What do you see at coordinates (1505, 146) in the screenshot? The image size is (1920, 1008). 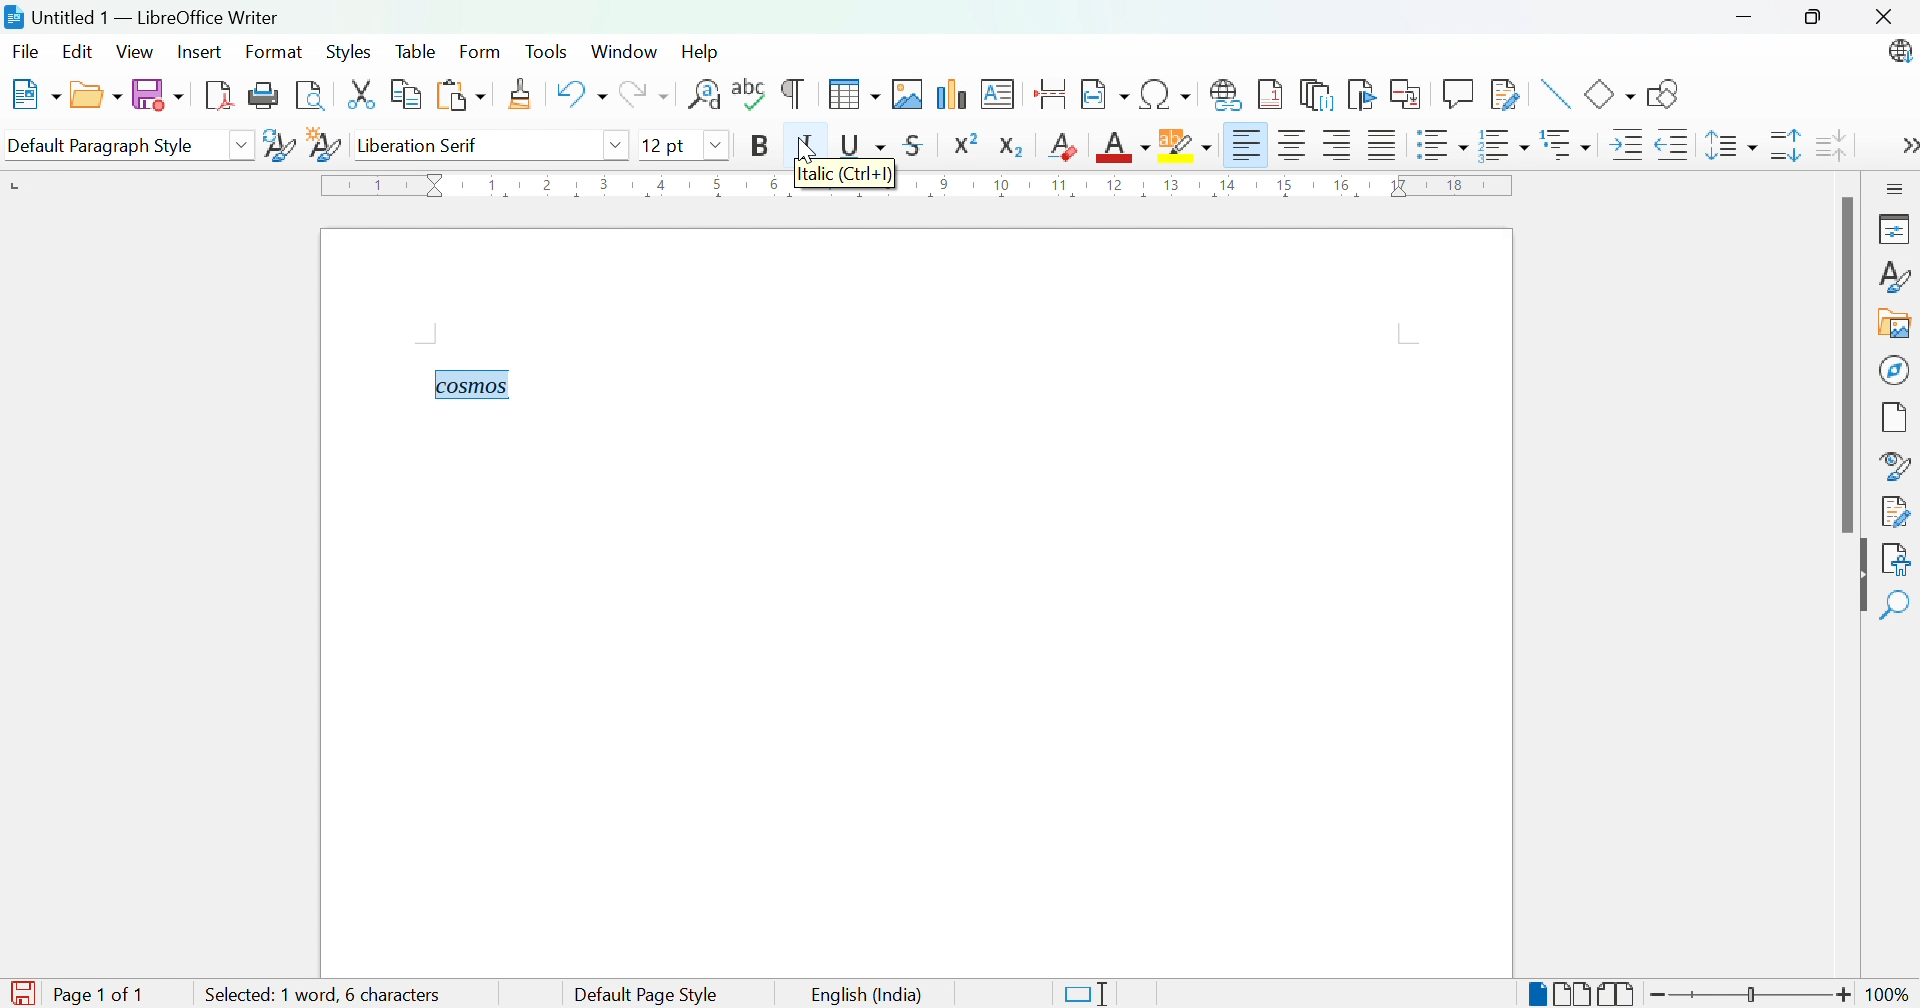 I see `Toggle ordered list` at bounding box center [1505, 146].